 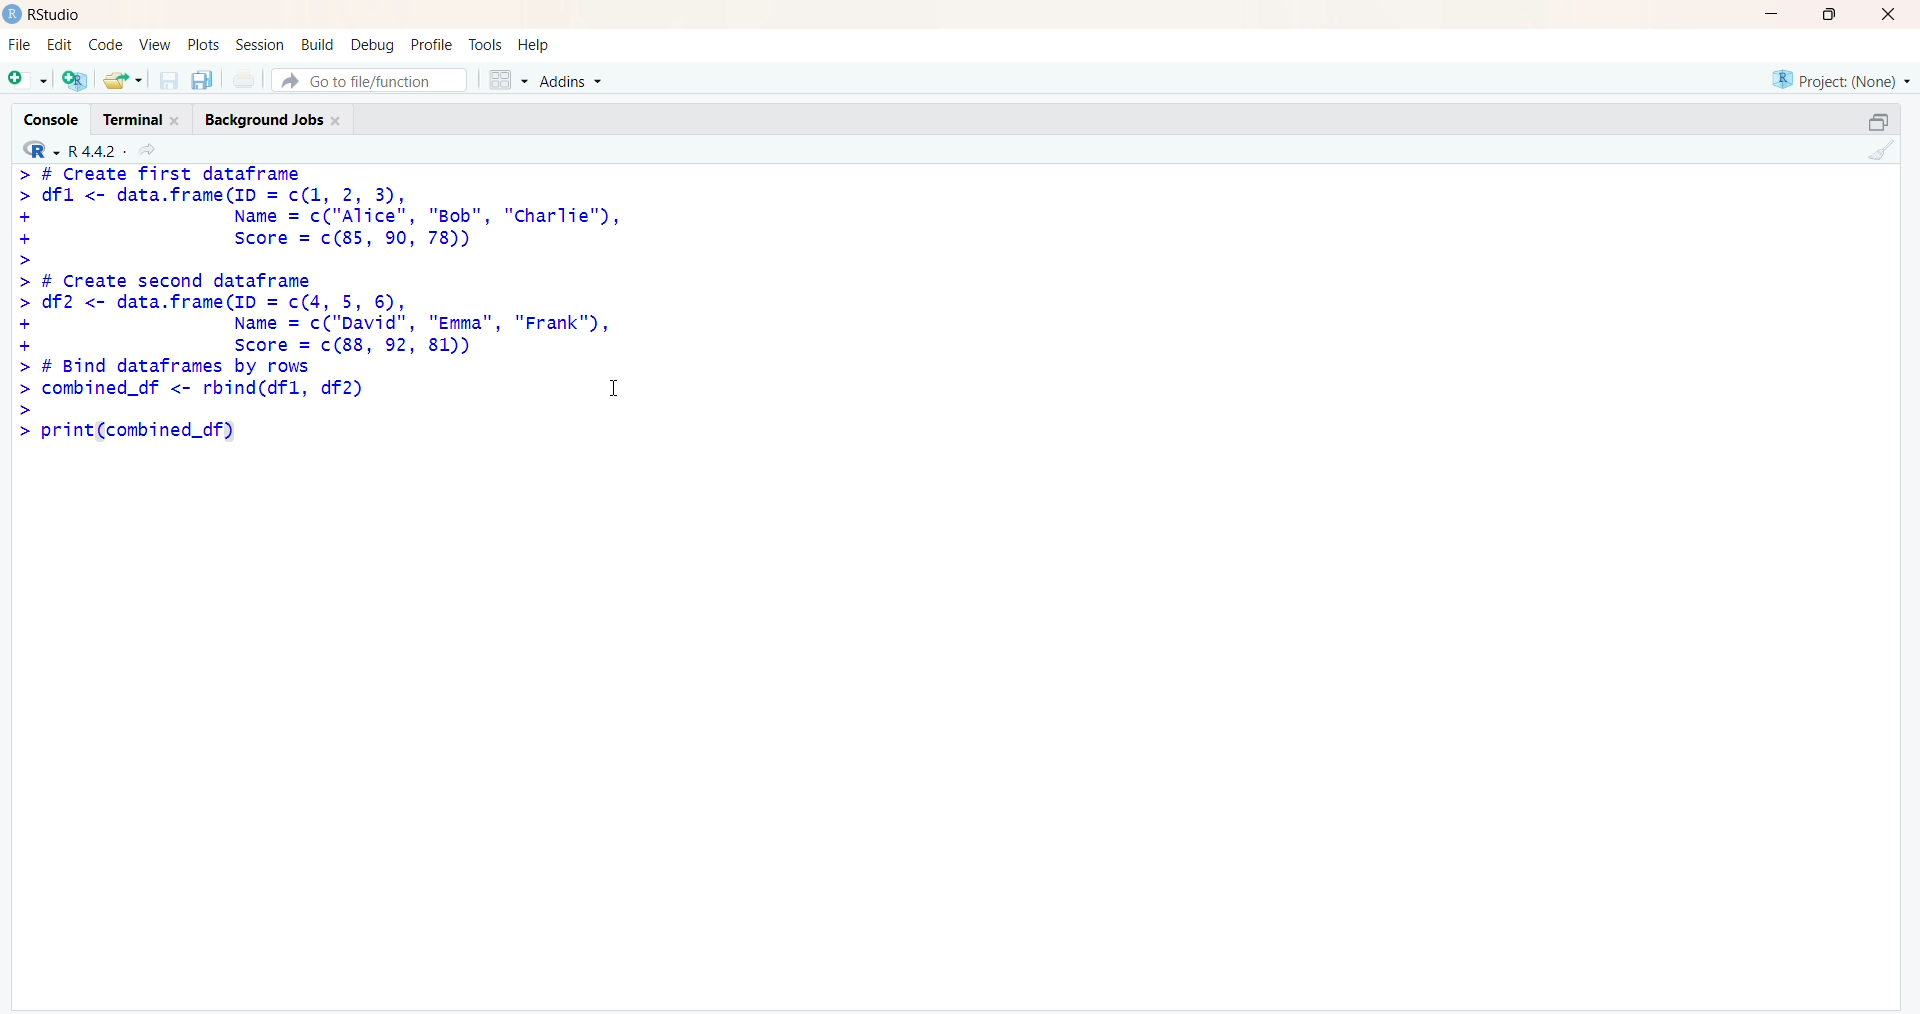 What do you see at coordinates (432, 45) in the screenshot?
I see `Profile` at bounding box center [432, 45].